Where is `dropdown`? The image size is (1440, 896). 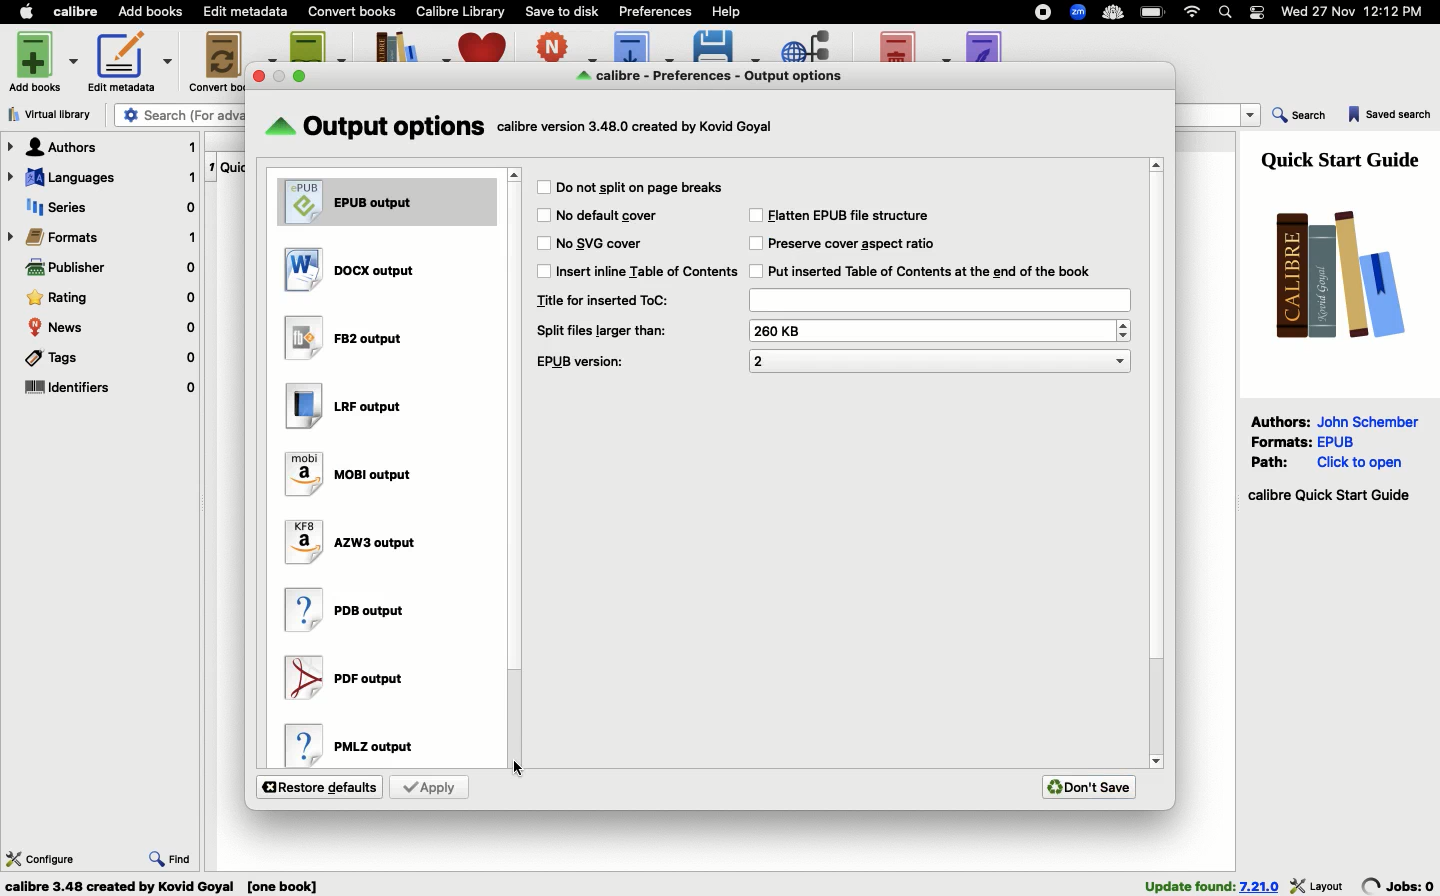
dropdown is located at coordinates (1252, 116).